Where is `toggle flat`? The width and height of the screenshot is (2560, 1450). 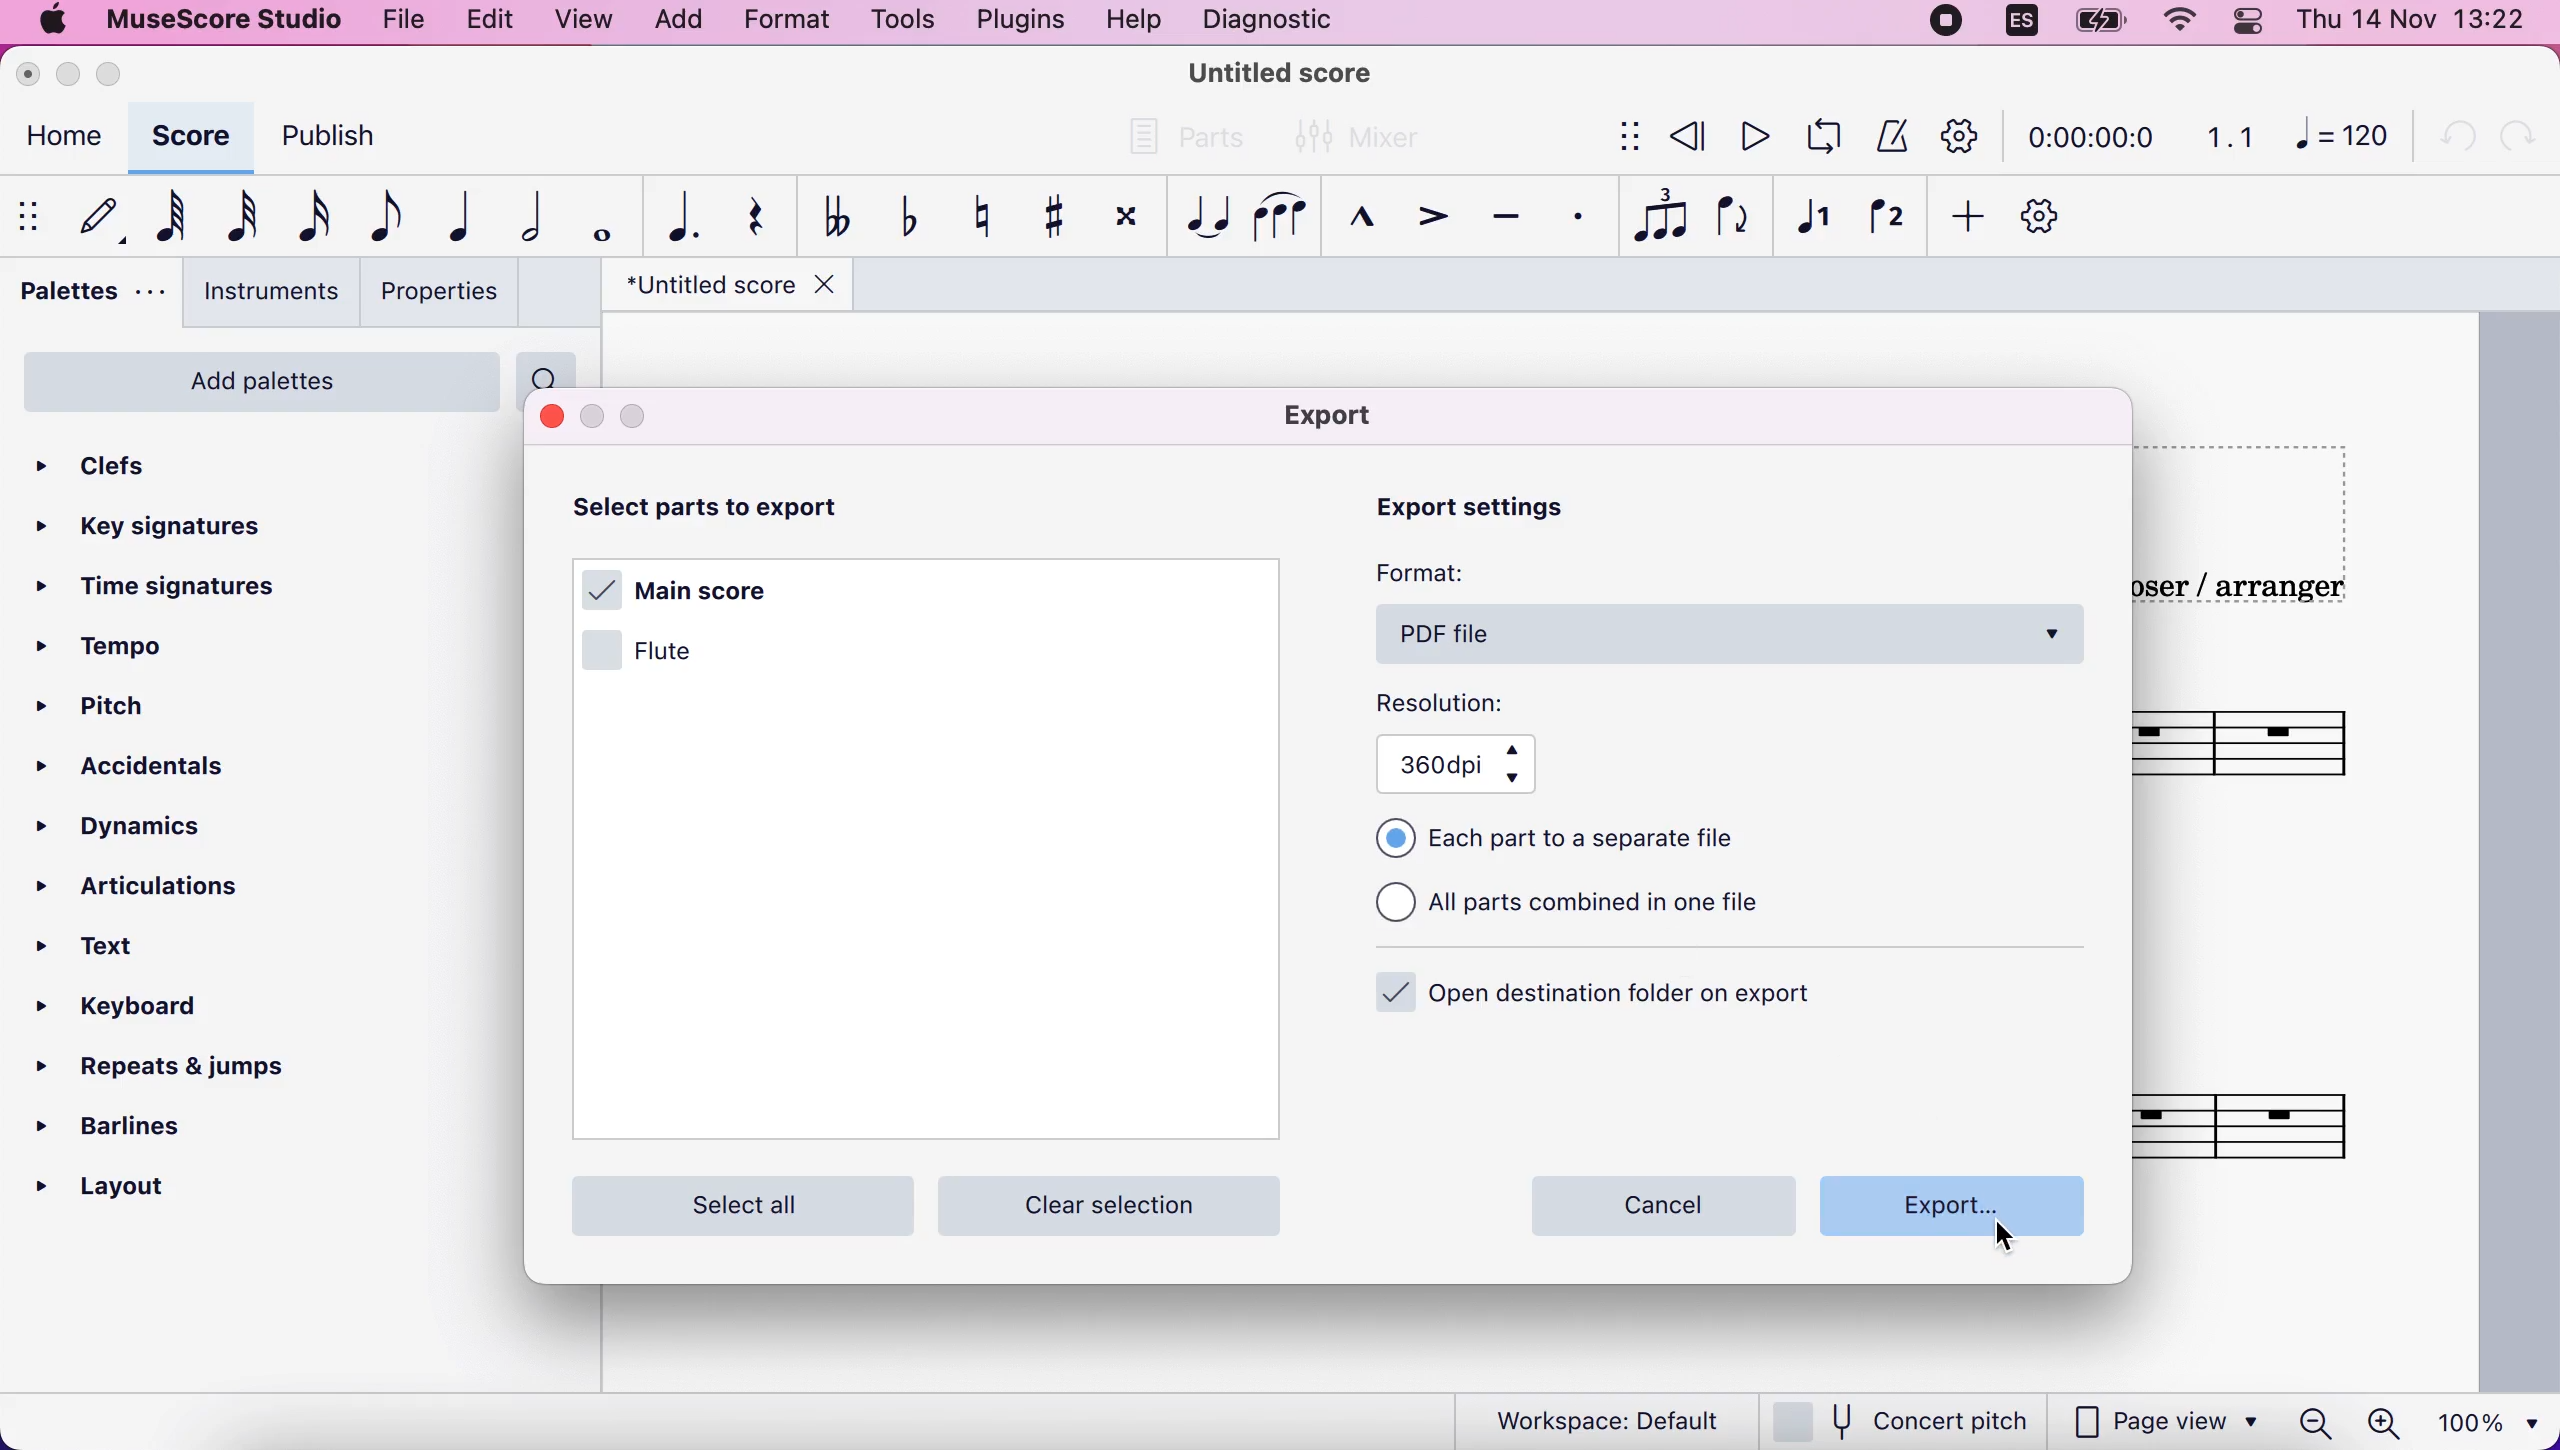 toggle flat is located at coordinates (904, 218).